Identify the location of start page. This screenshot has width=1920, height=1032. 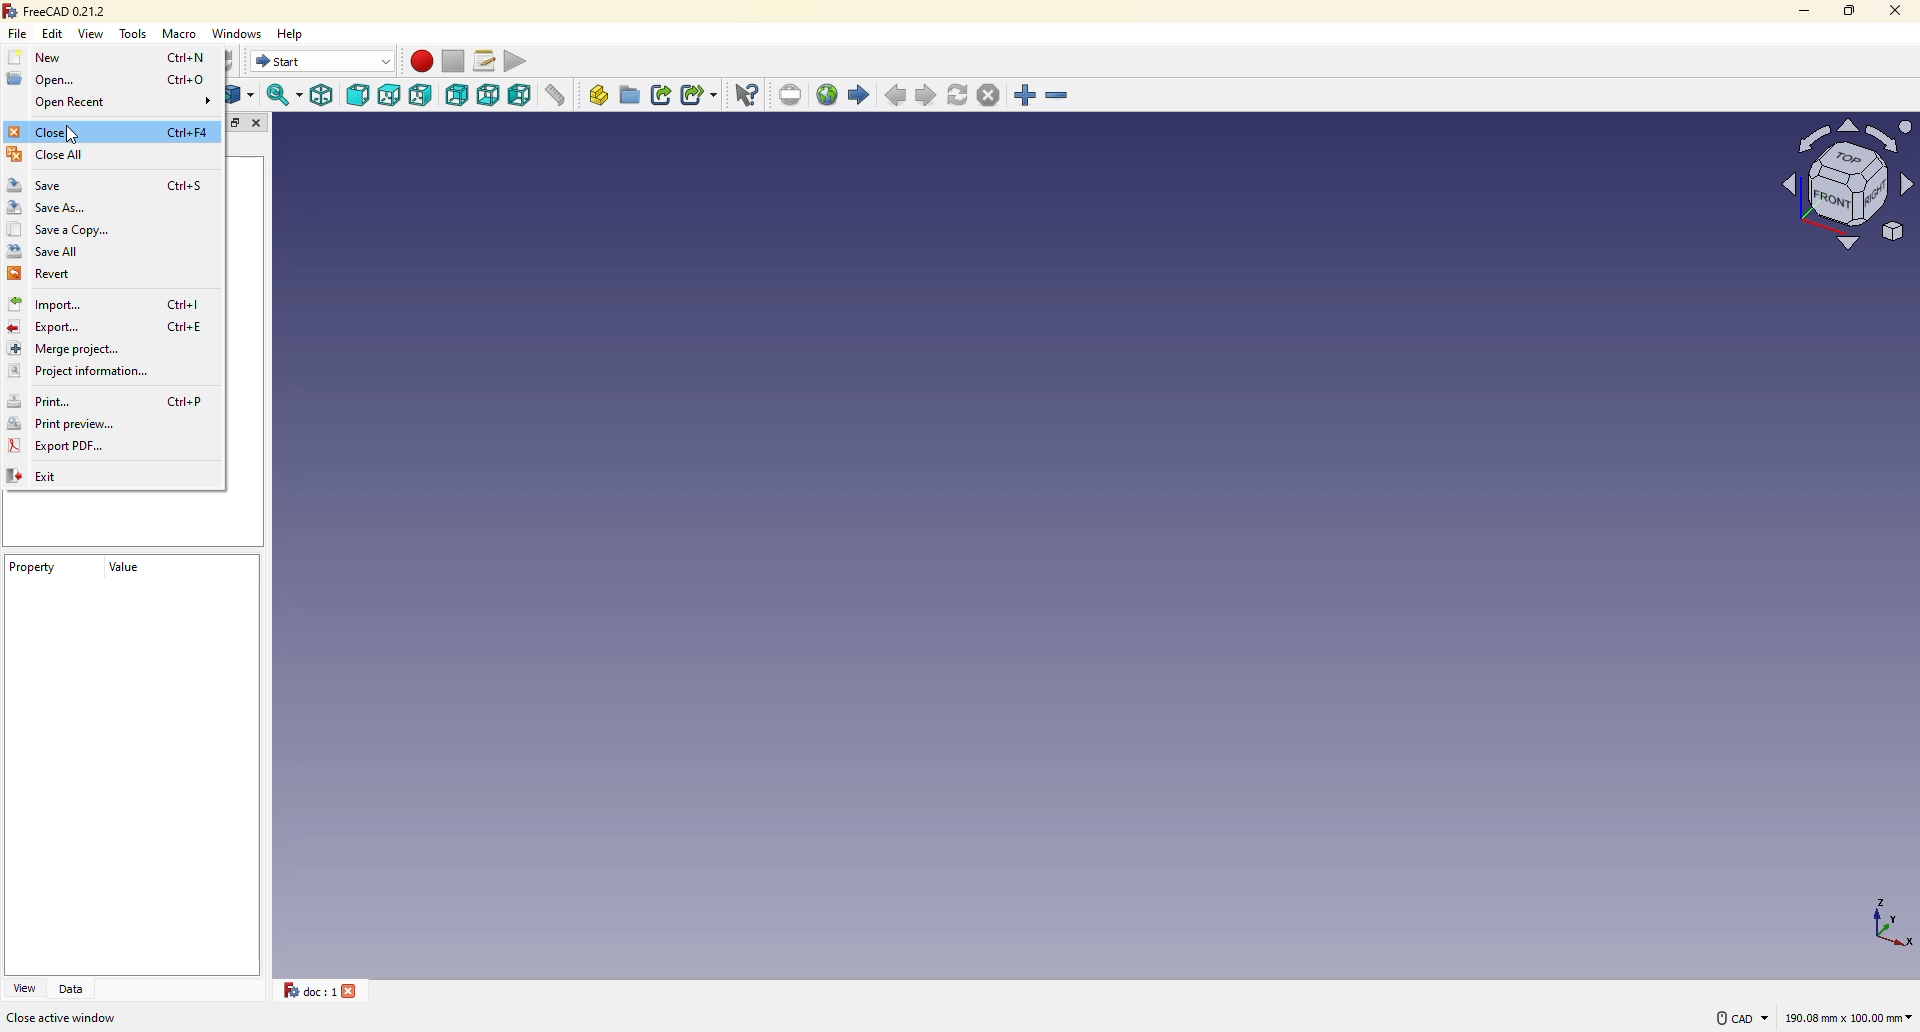
(859, 95).